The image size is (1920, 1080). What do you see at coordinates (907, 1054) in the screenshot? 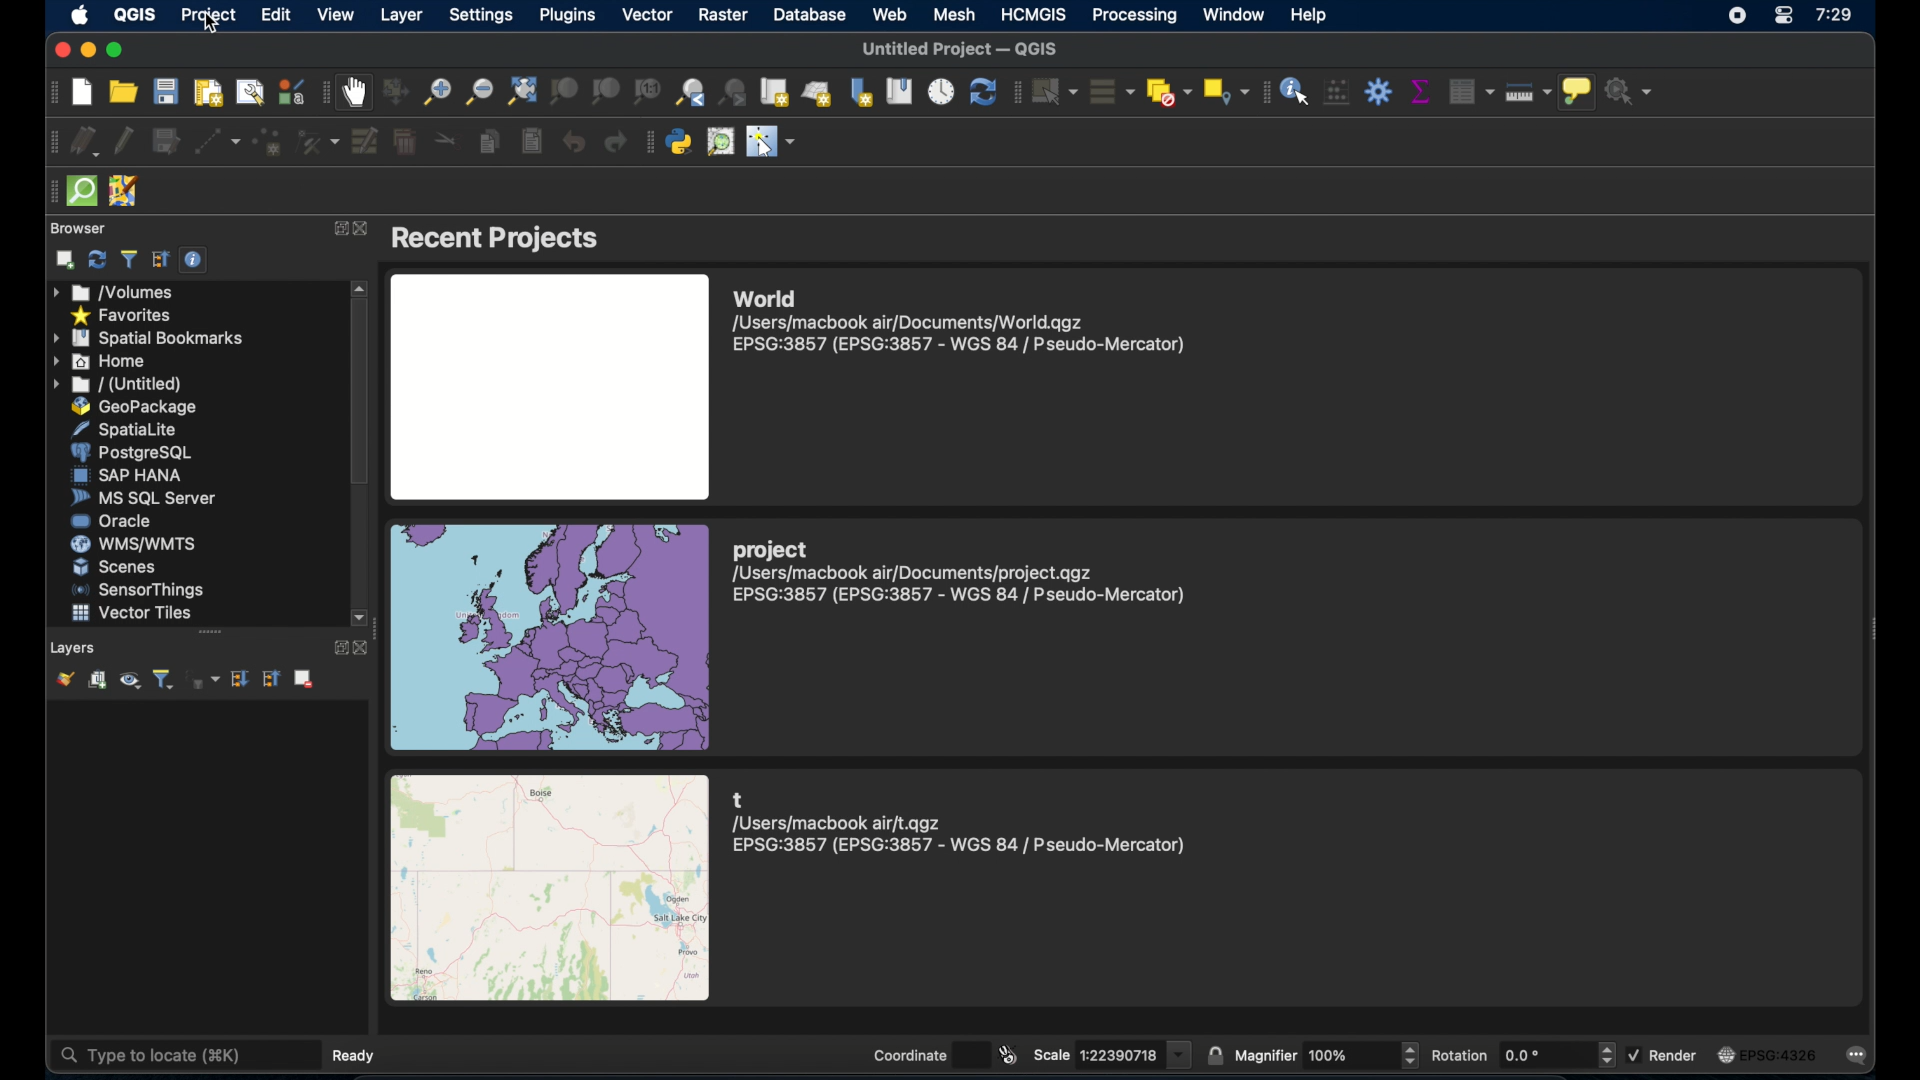
I see `coordinate` at bounding box center [907, 1054].